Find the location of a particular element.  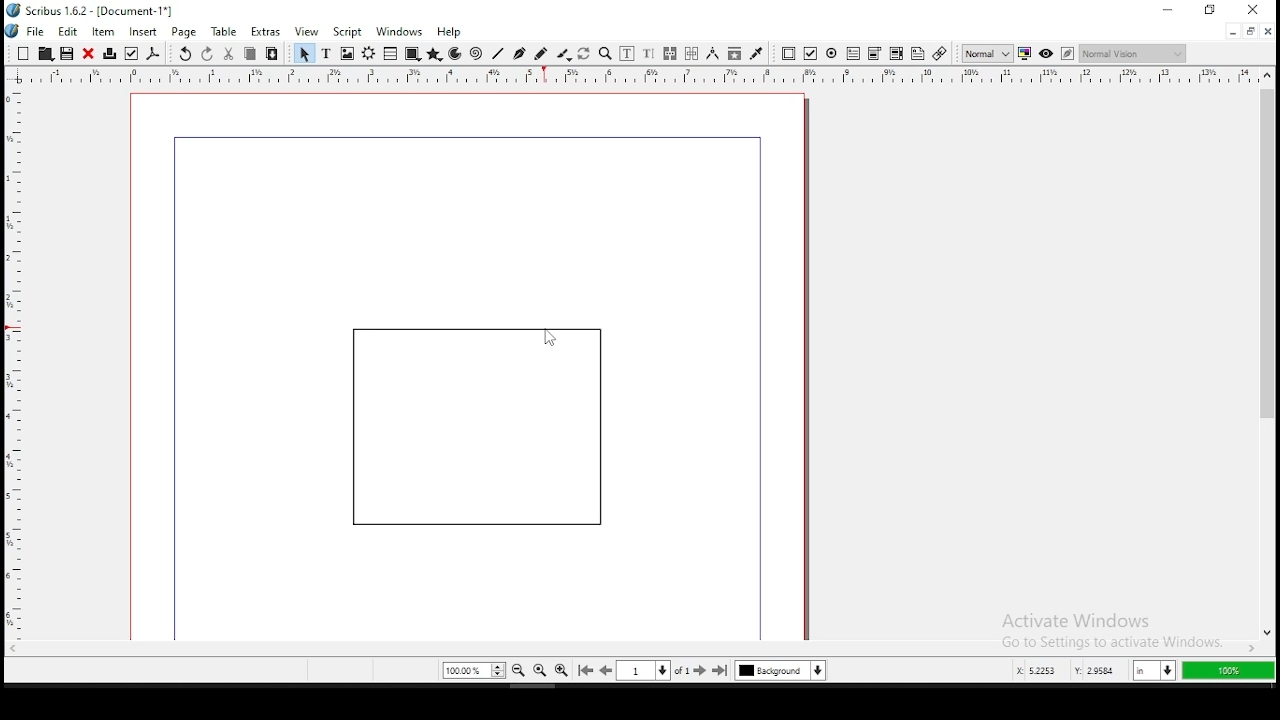

copy is located at coordinates (250, 54).